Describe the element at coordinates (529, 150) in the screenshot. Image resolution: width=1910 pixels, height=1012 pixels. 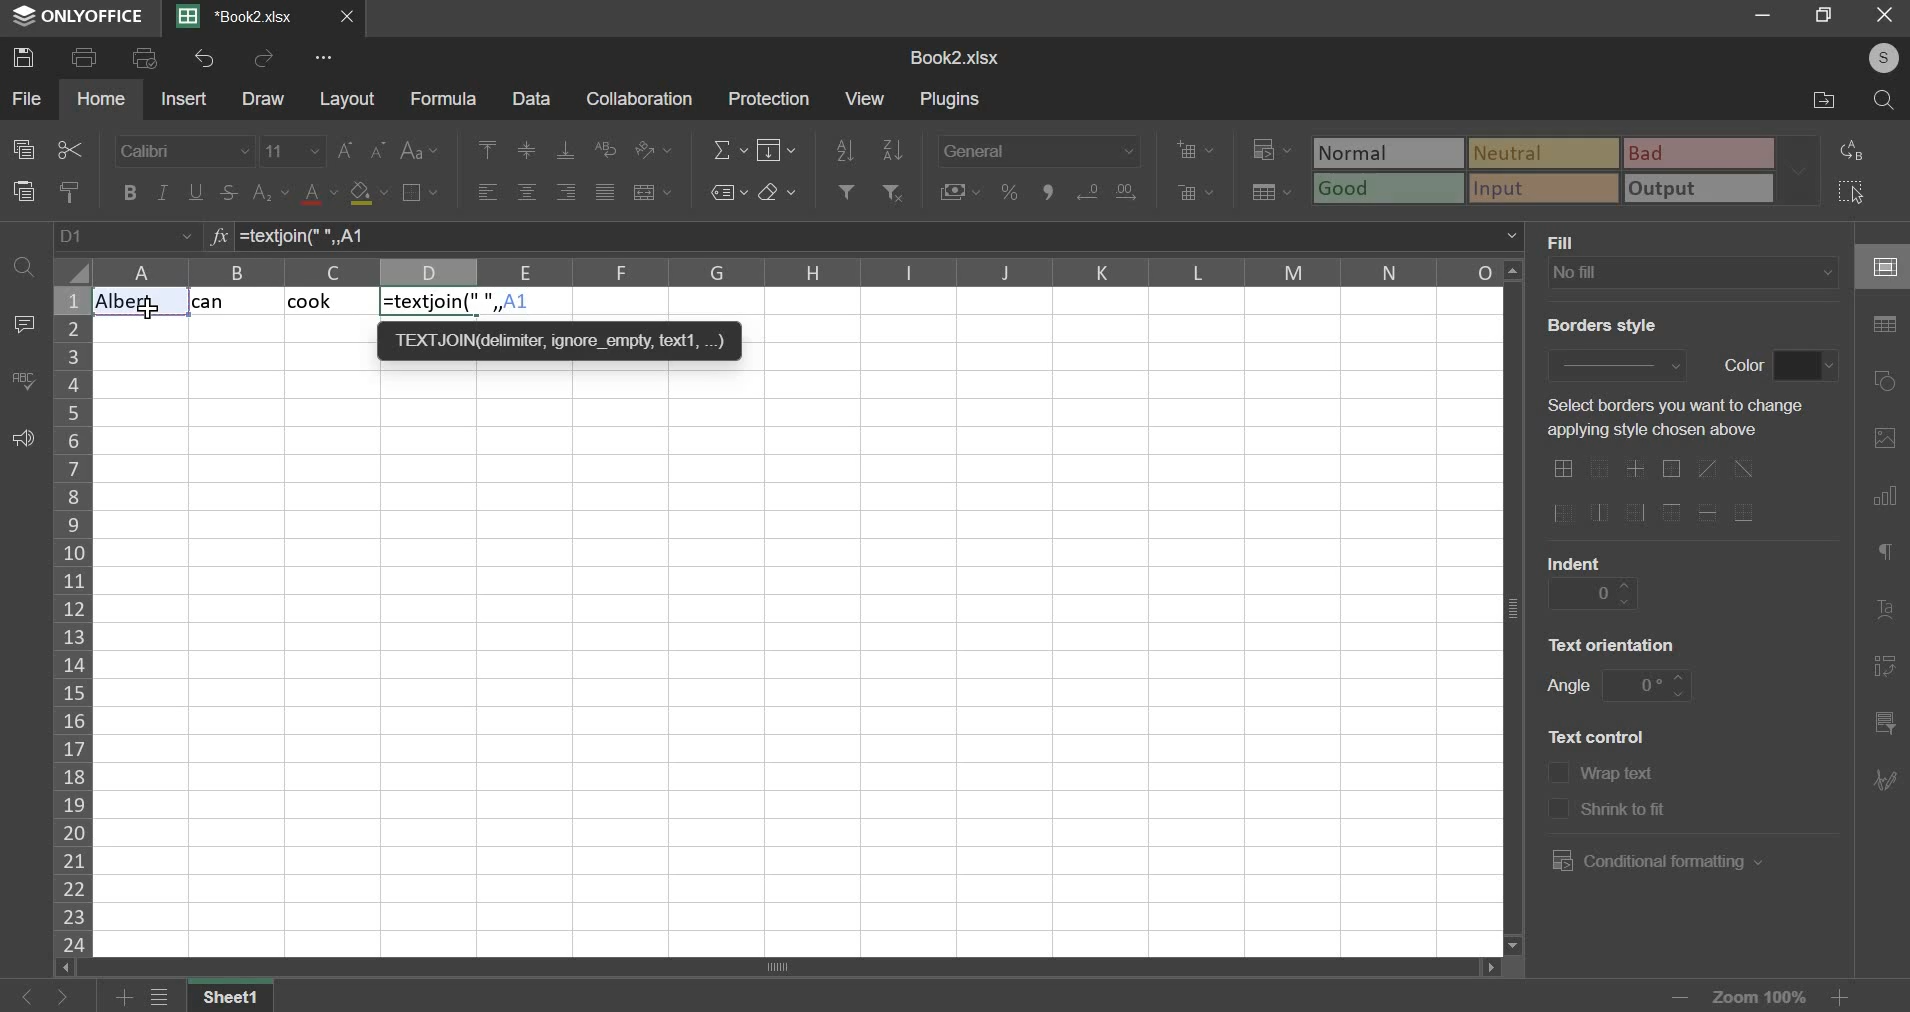
I see `align middle` at that location.